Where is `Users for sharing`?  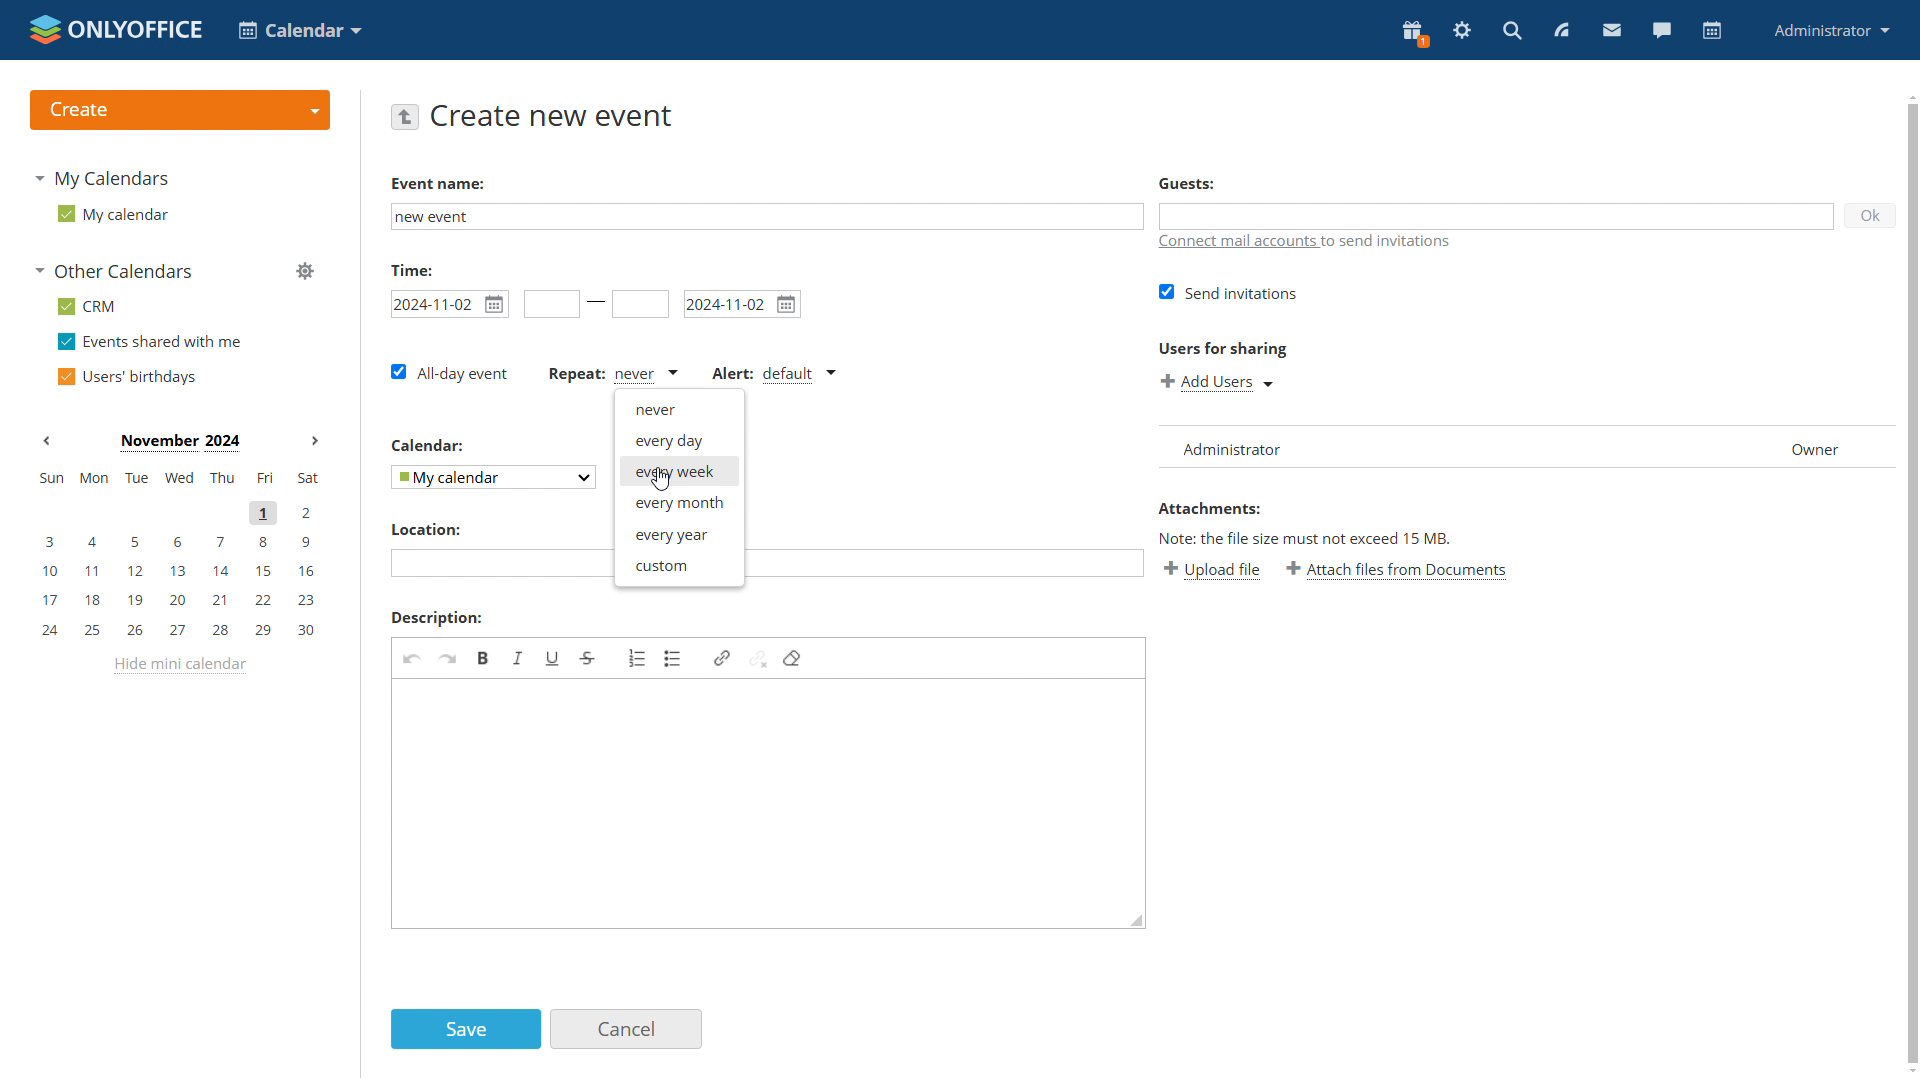
Users for sharing is located at coordinates (1220, 345).